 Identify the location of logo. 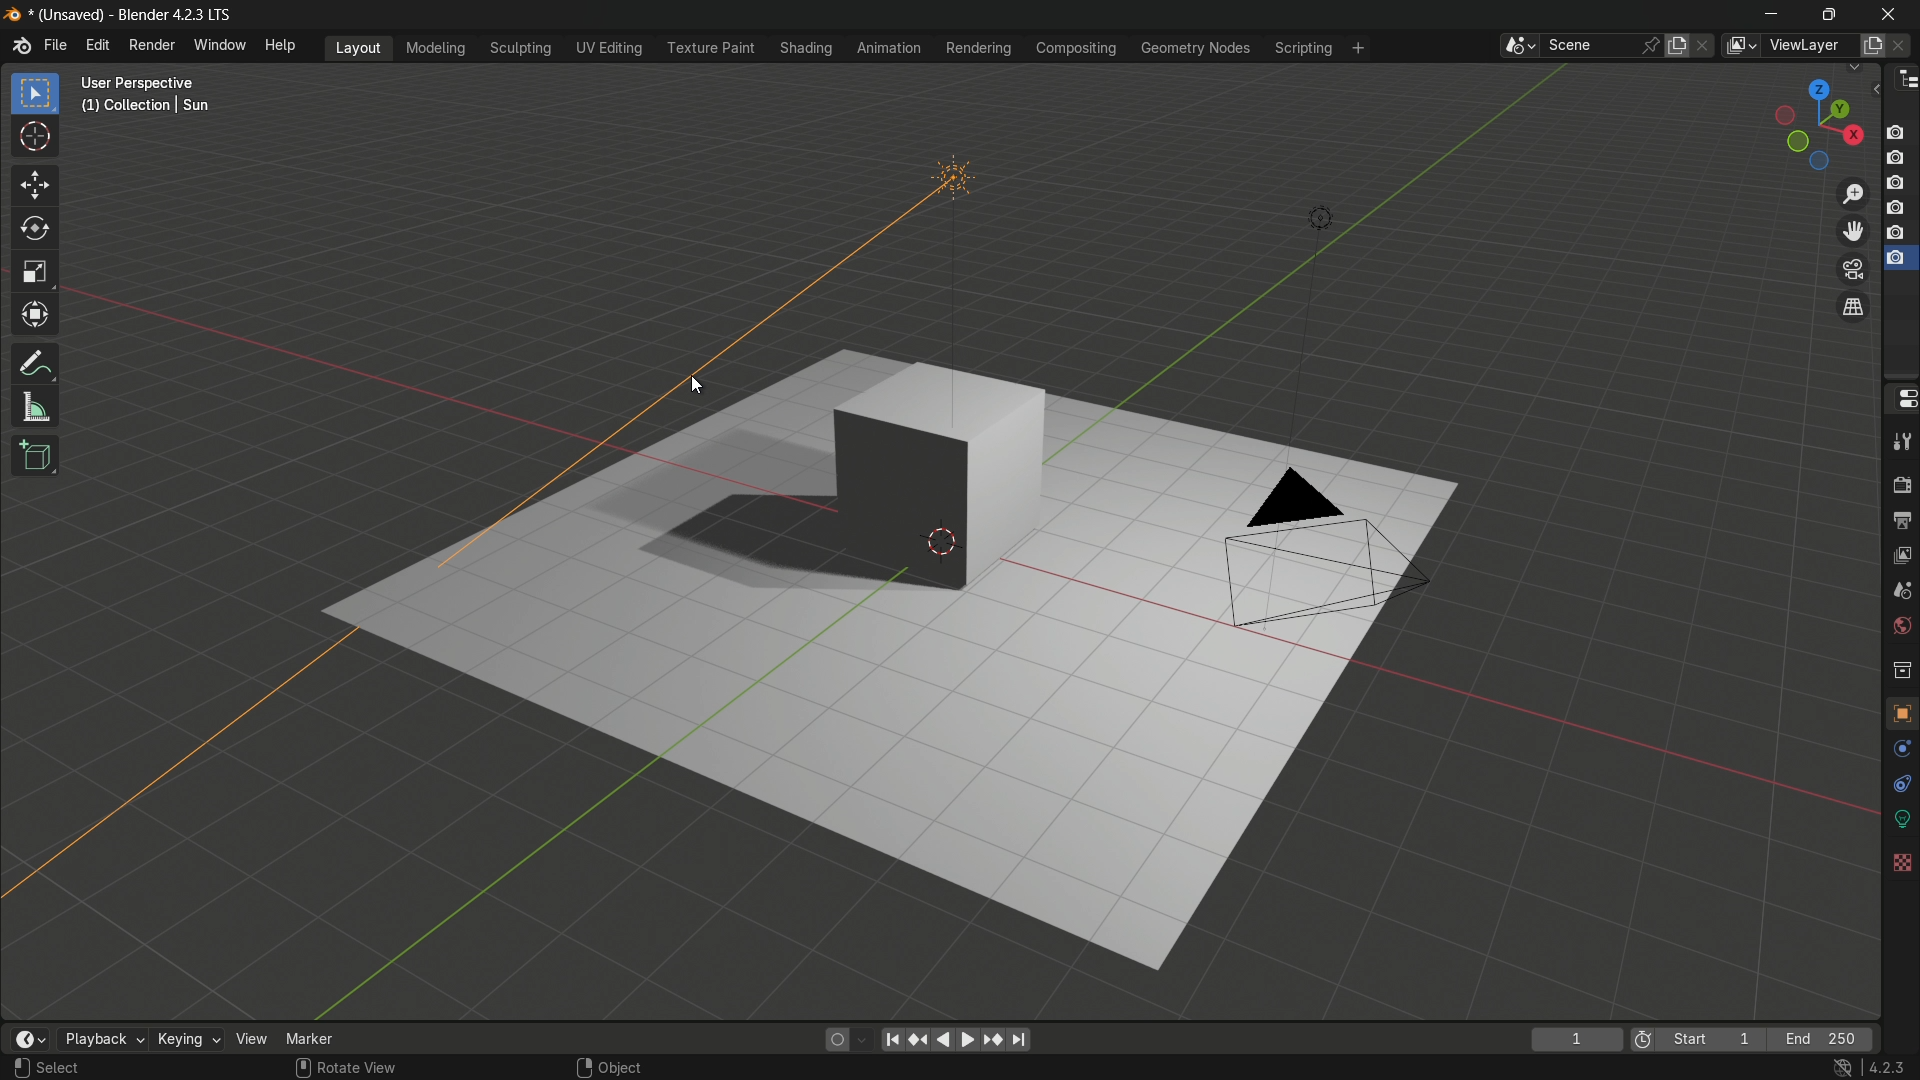
(20, 46).